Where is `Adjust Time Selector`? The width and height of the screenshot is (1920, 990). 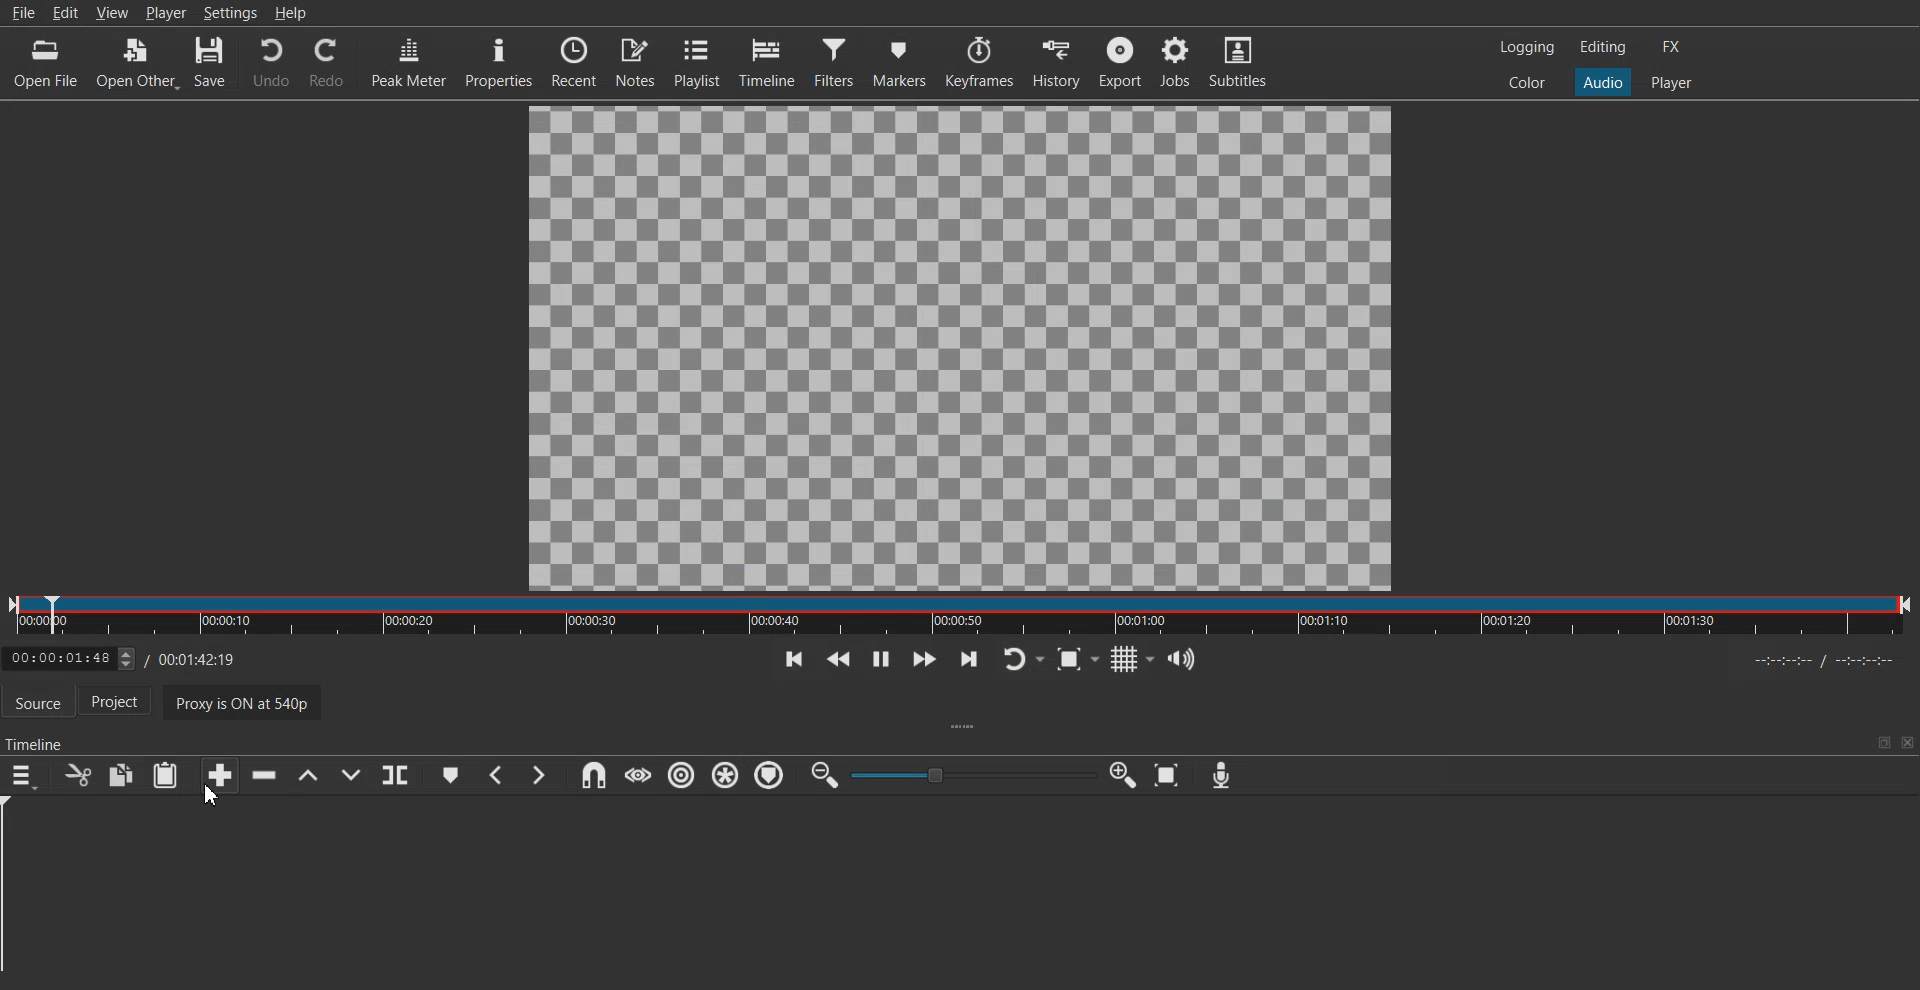
Adjust Time Selector is located at coordinates (118, 656).